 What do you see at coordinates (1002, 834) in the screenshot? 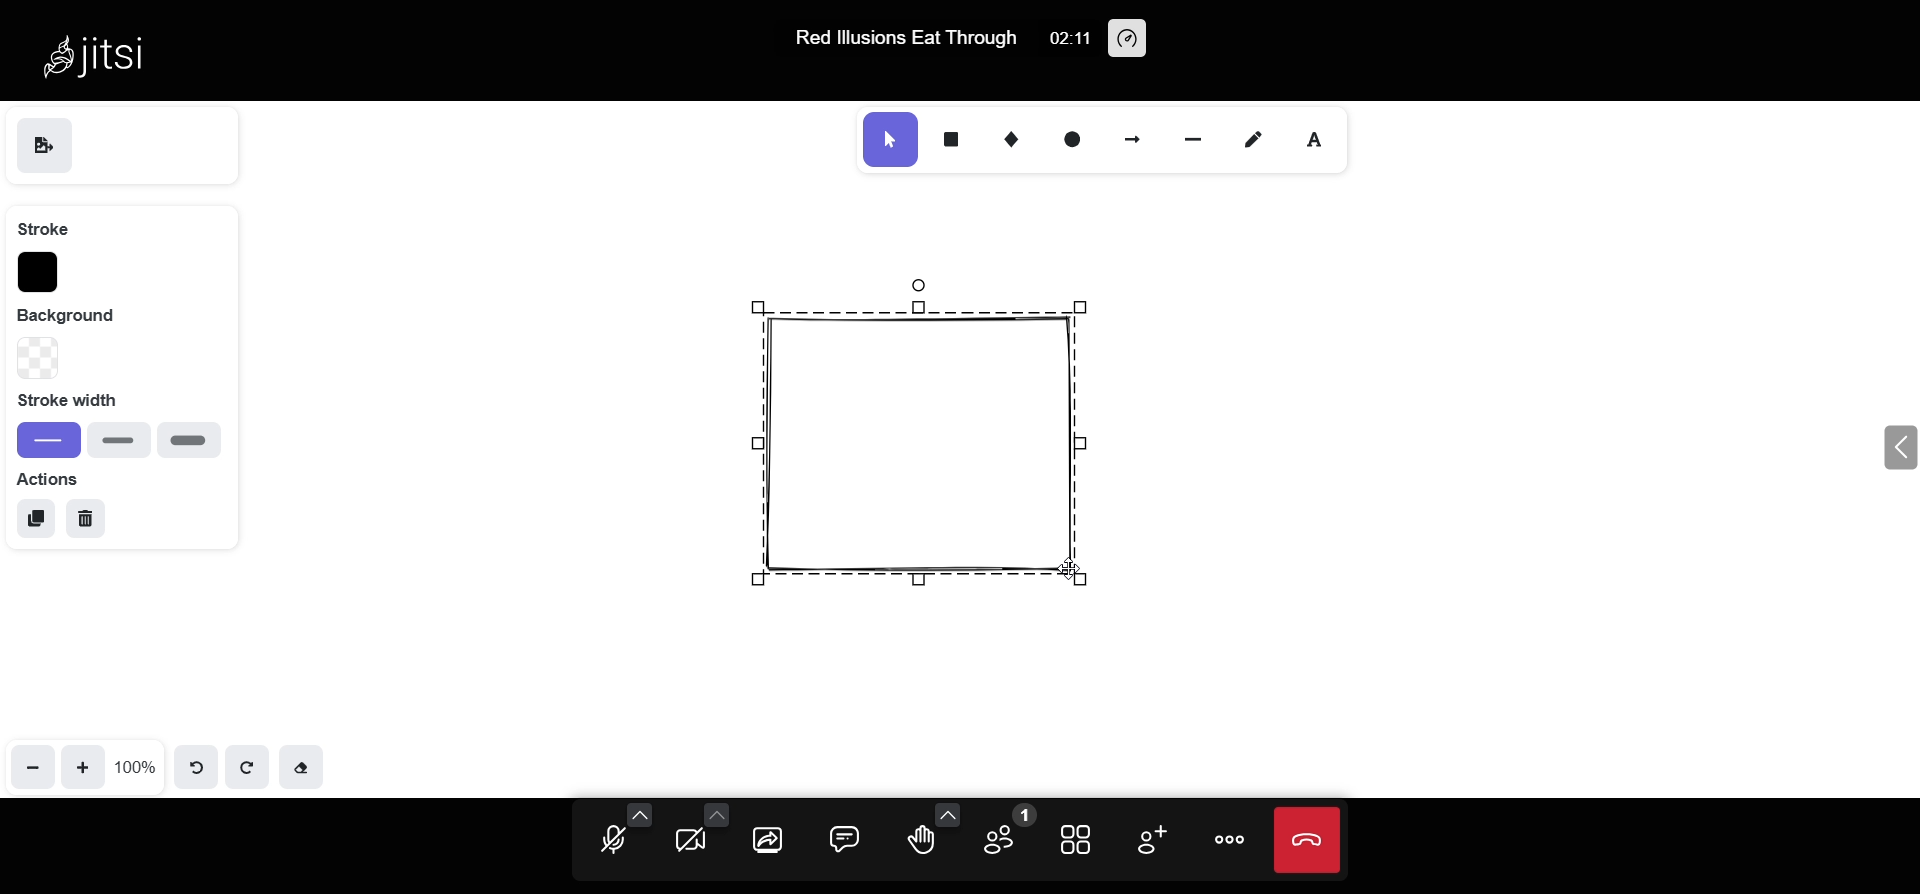
I see `participants` at bounding box center [1002, 834].